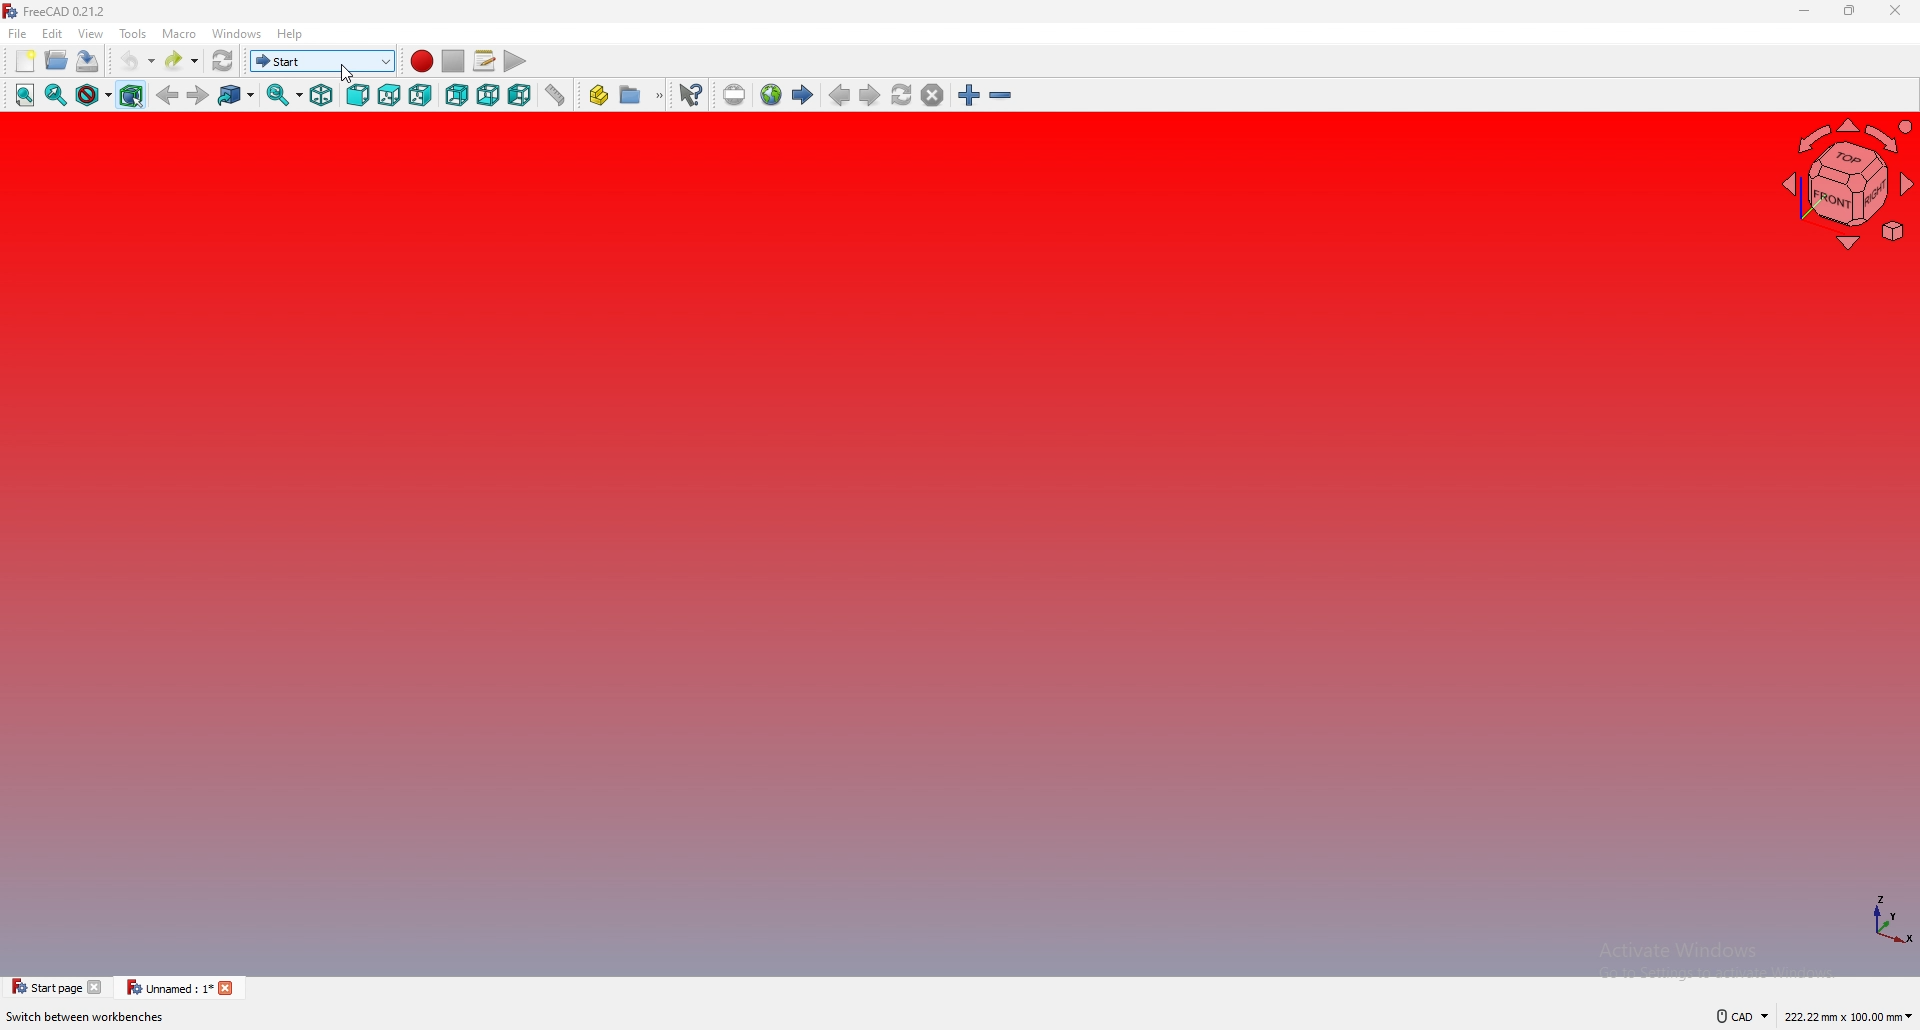 The height and width of the screenshot is (1030, 1920). What do you see at coordinates (168, 94) in the screenshot?
I see `back` at bounding box center [168, 94].